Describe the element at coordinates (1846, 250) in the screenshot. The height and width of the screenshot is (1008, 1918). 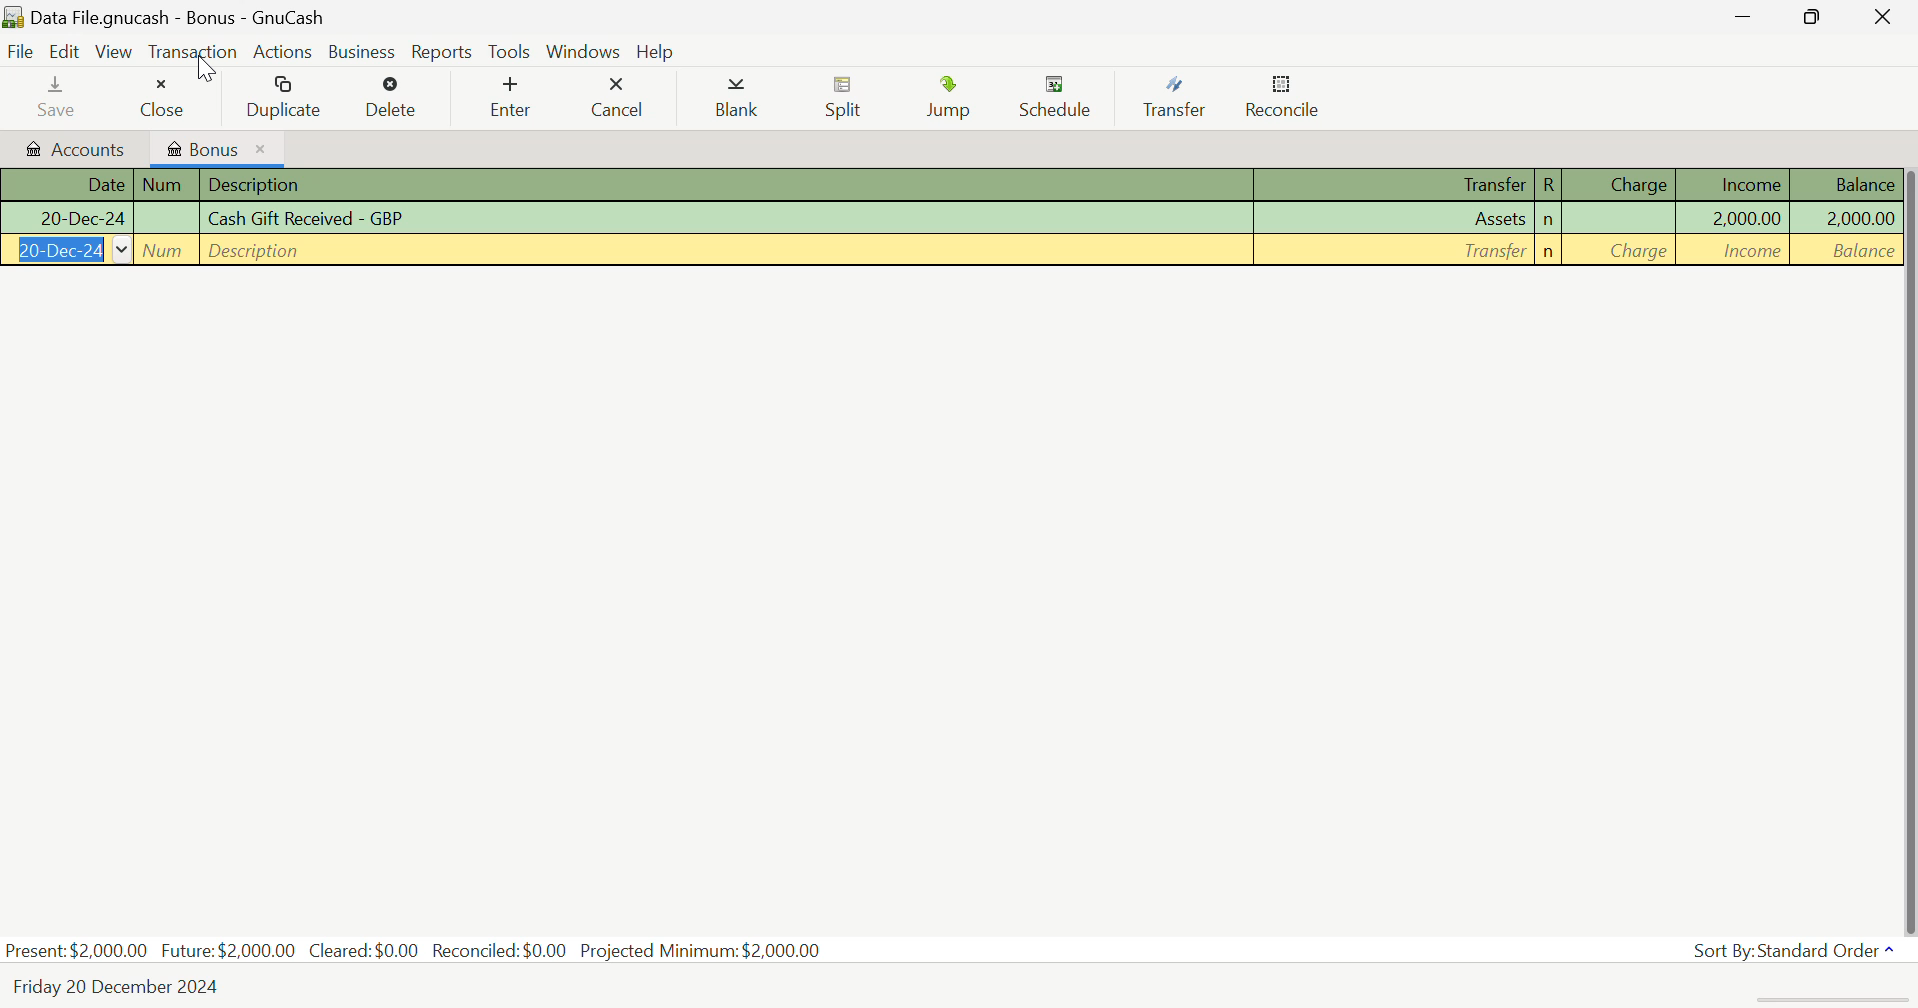
I see `Balance` at that location.